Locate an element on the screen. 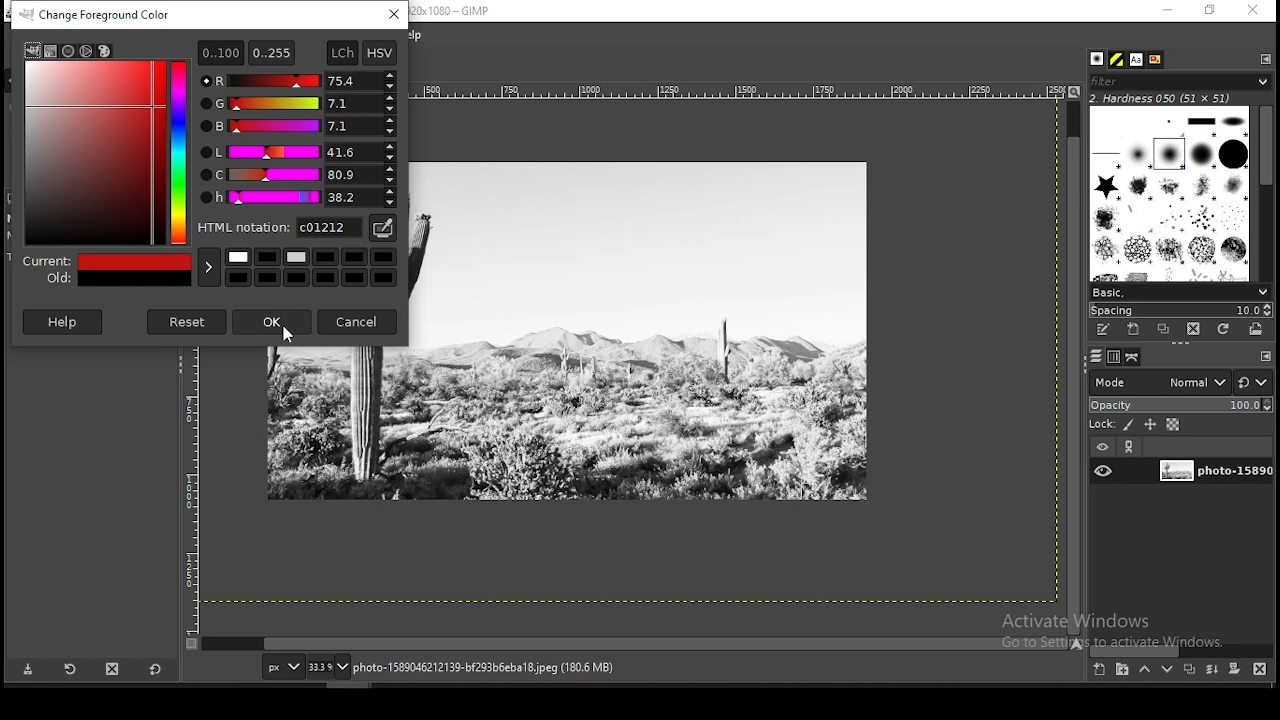 The height and width of the screenshot is (720, 1280). lock size and position is located at coordinates (1150, 424).